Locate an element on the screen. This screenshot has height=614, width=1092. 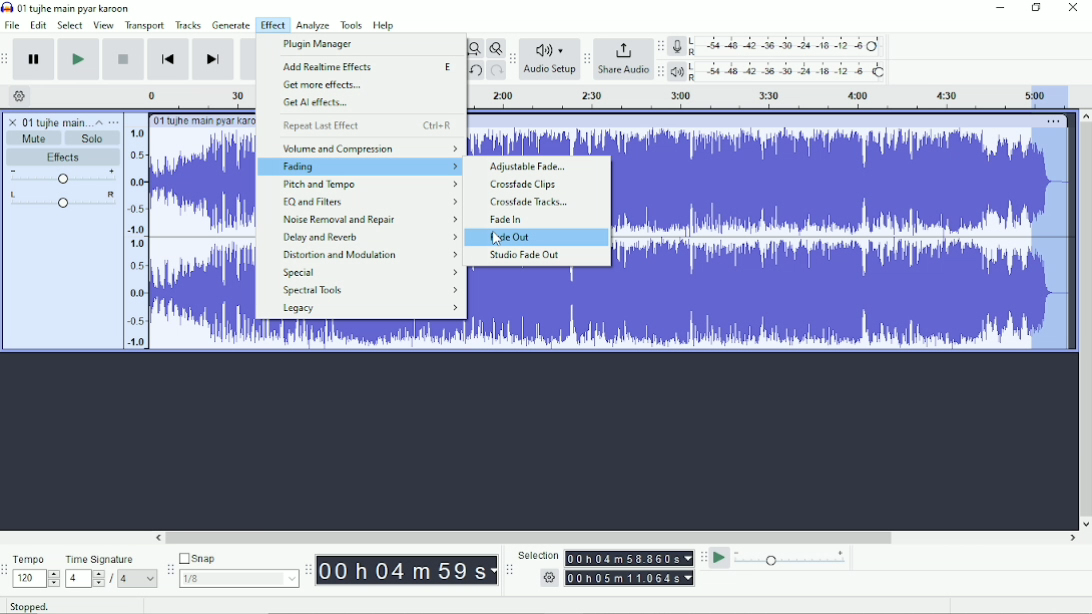
Effect is located at coordinates (274, 25).